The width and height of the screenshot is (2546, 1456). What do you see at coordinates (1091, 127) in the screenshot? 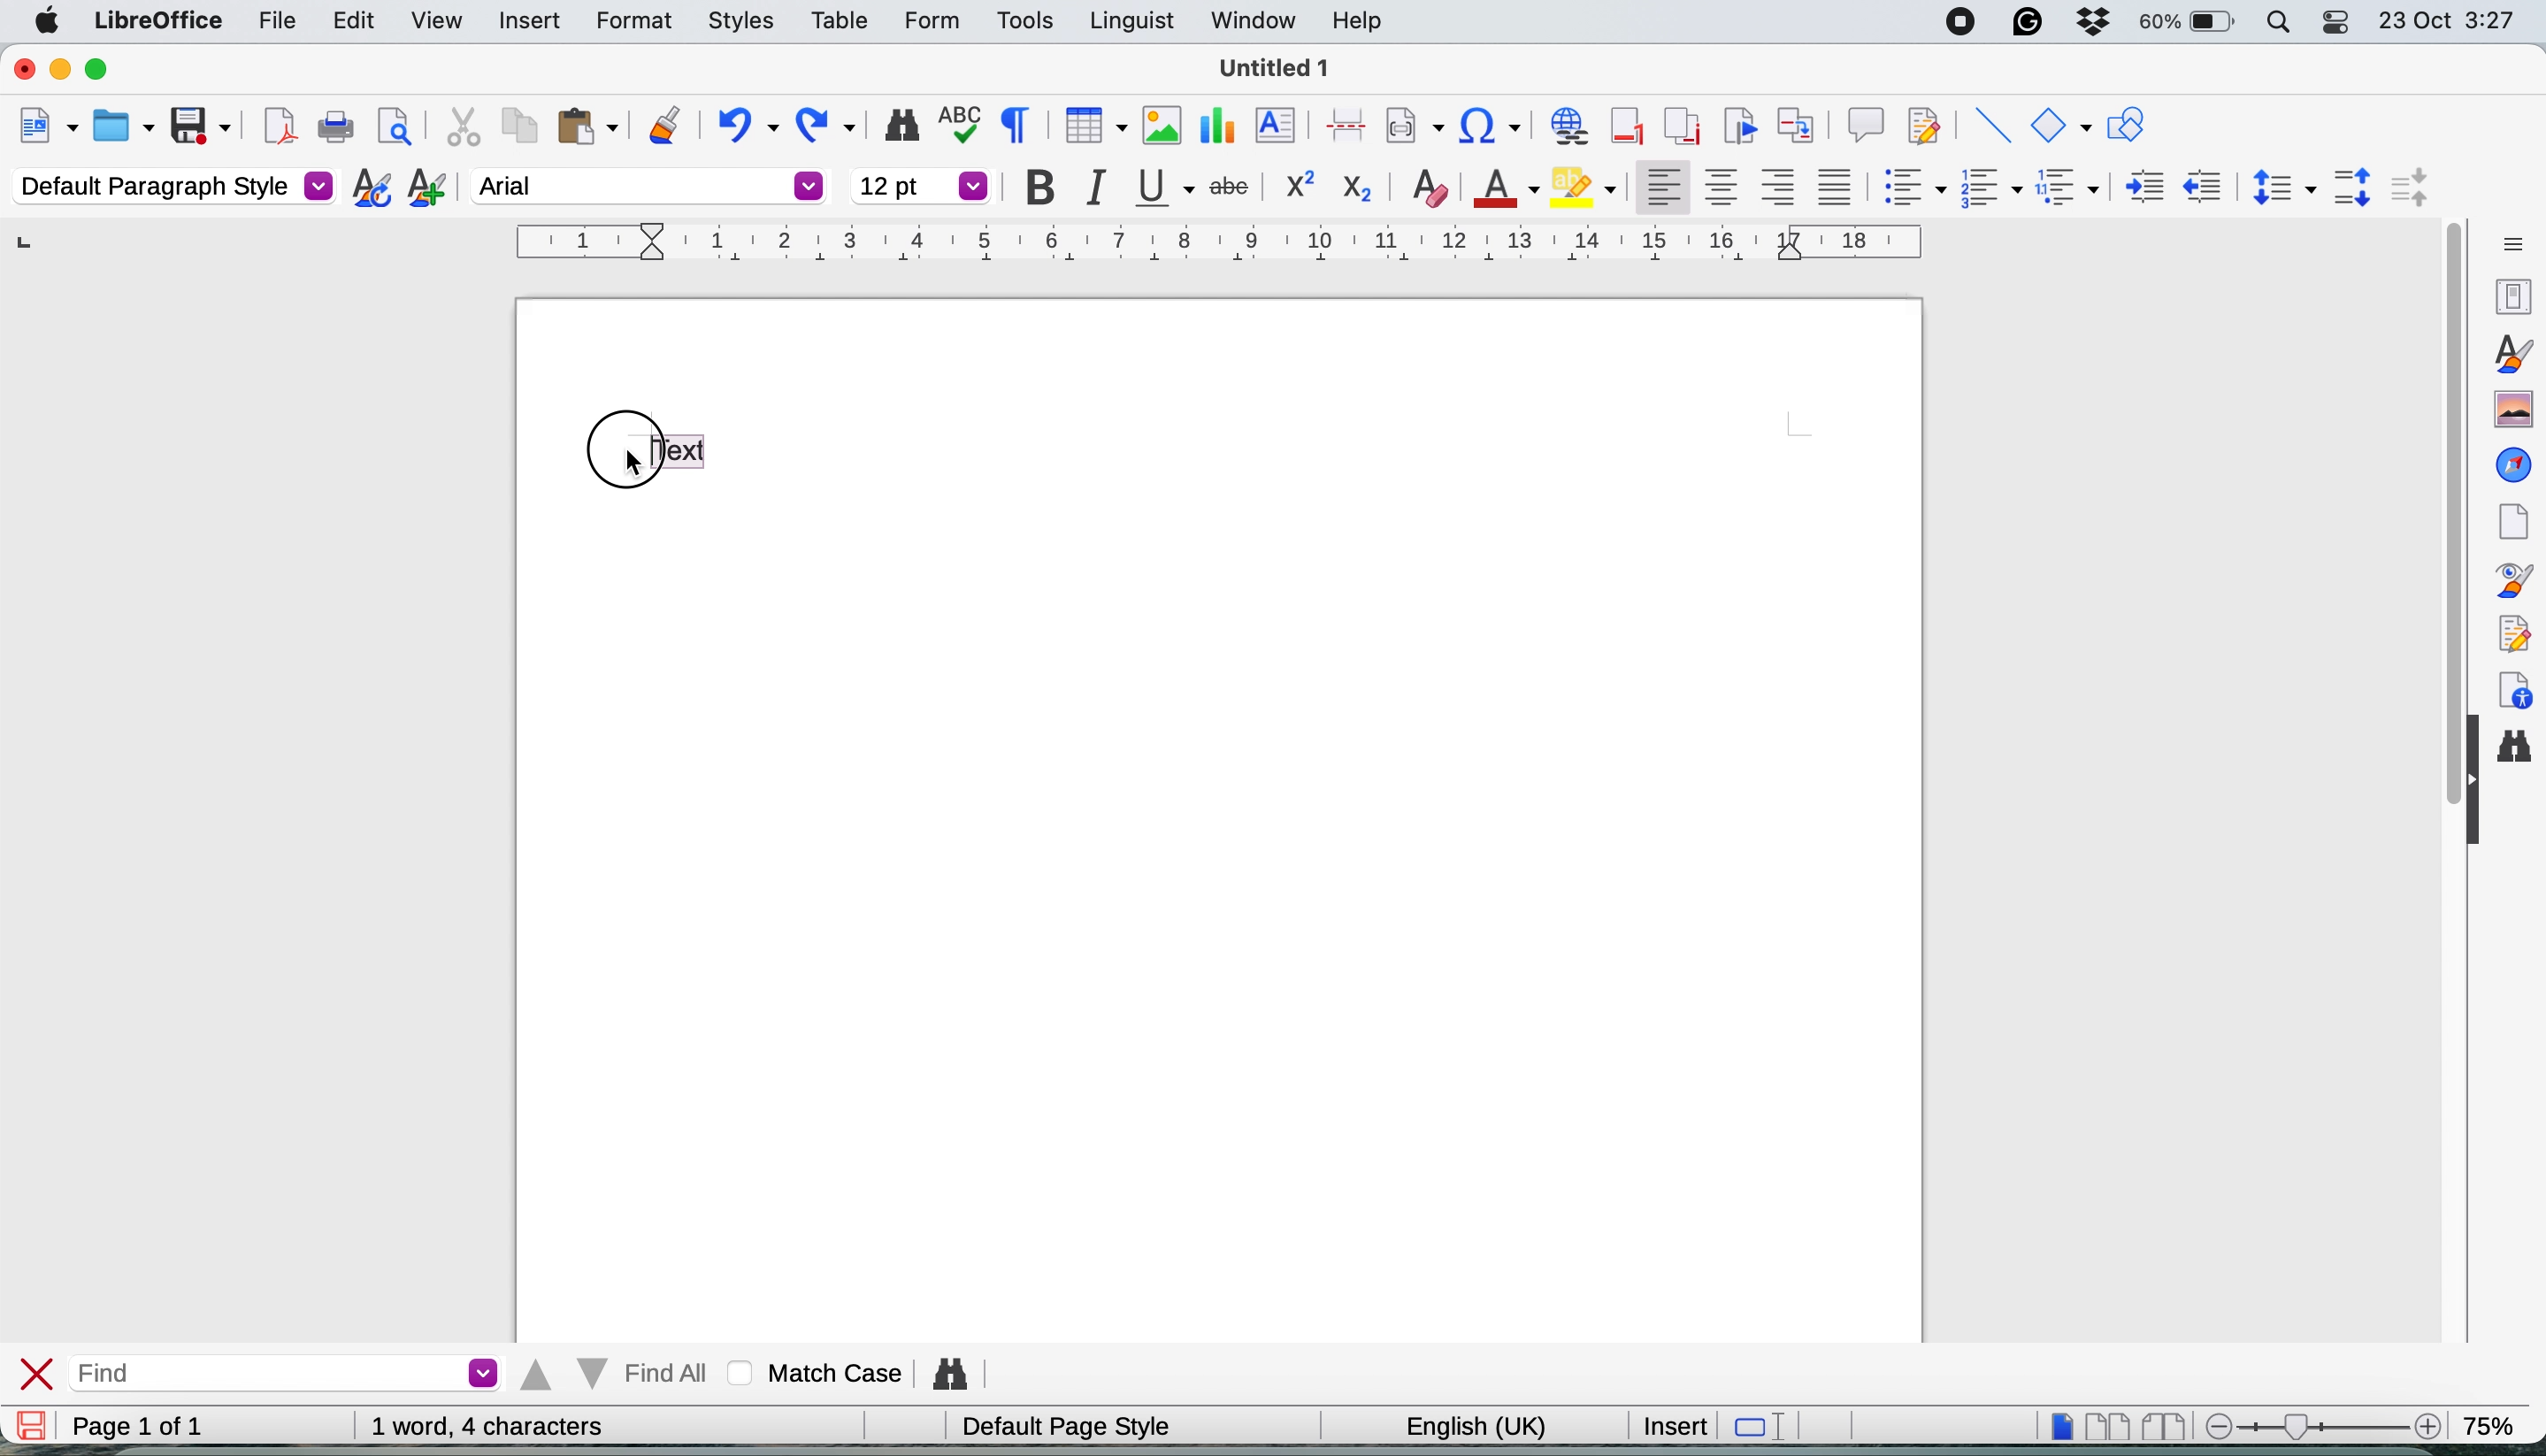
I see `insert table` at bounding box center [1091, 127].